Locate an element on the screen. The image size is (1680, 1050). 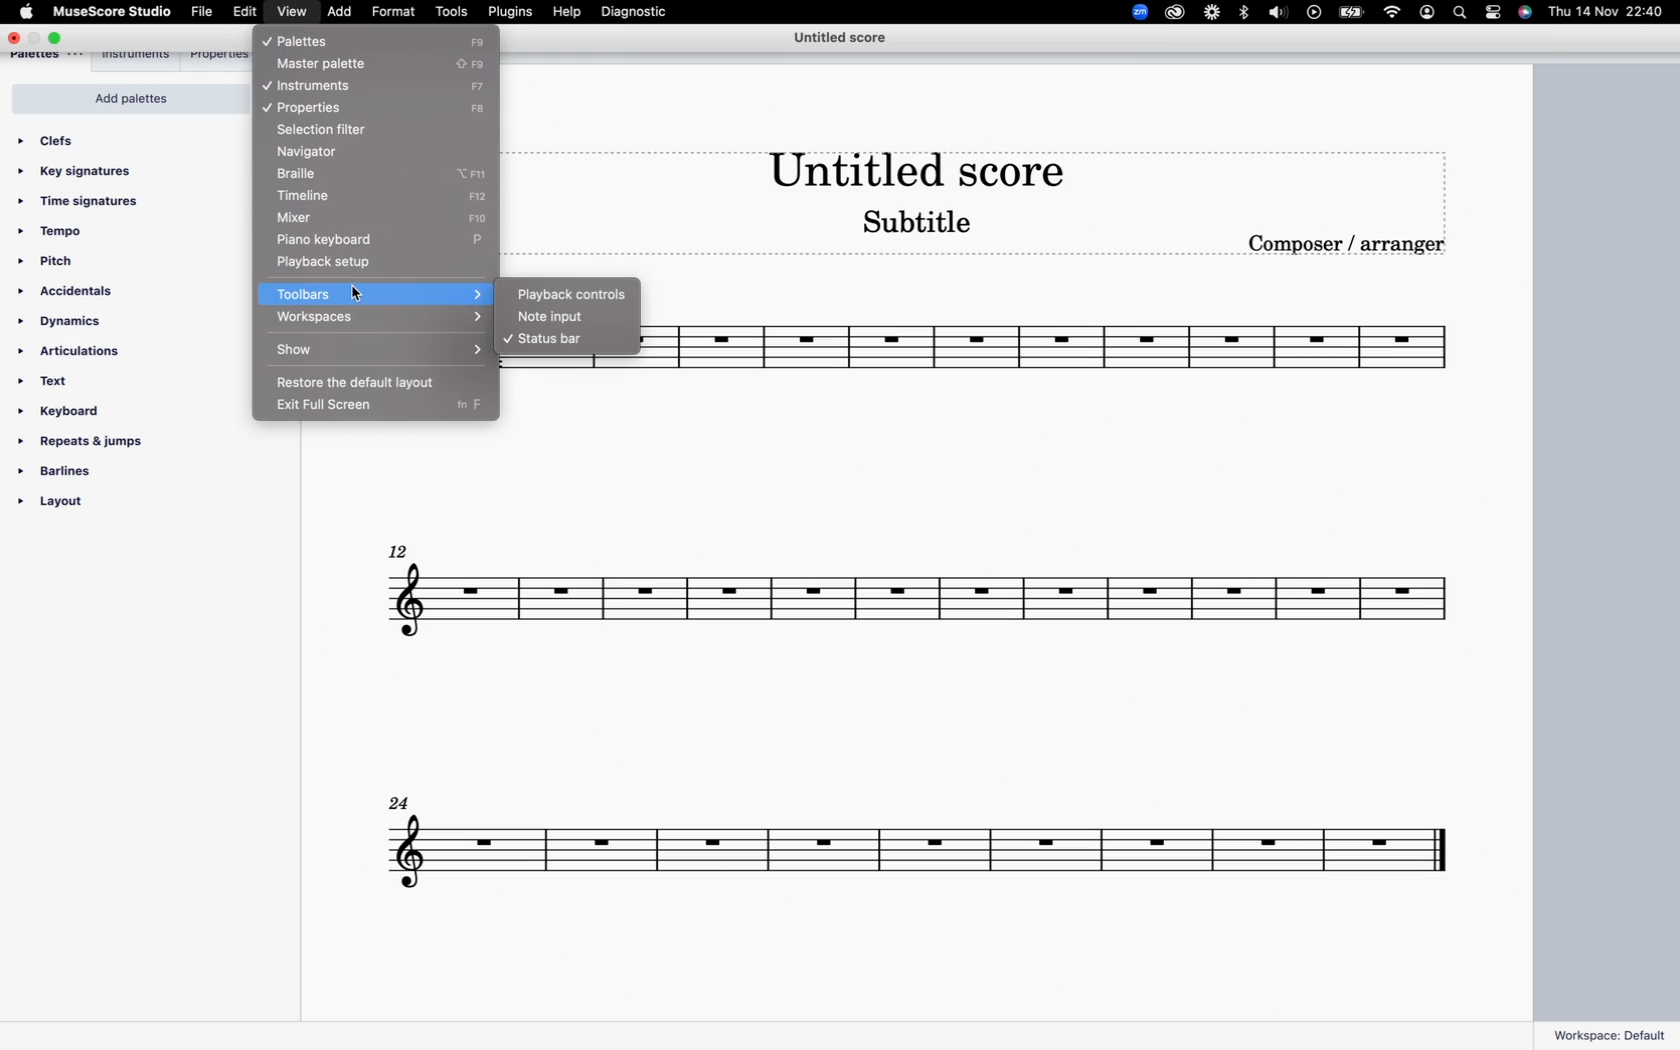
palettes is located at coordinates (323, 39).